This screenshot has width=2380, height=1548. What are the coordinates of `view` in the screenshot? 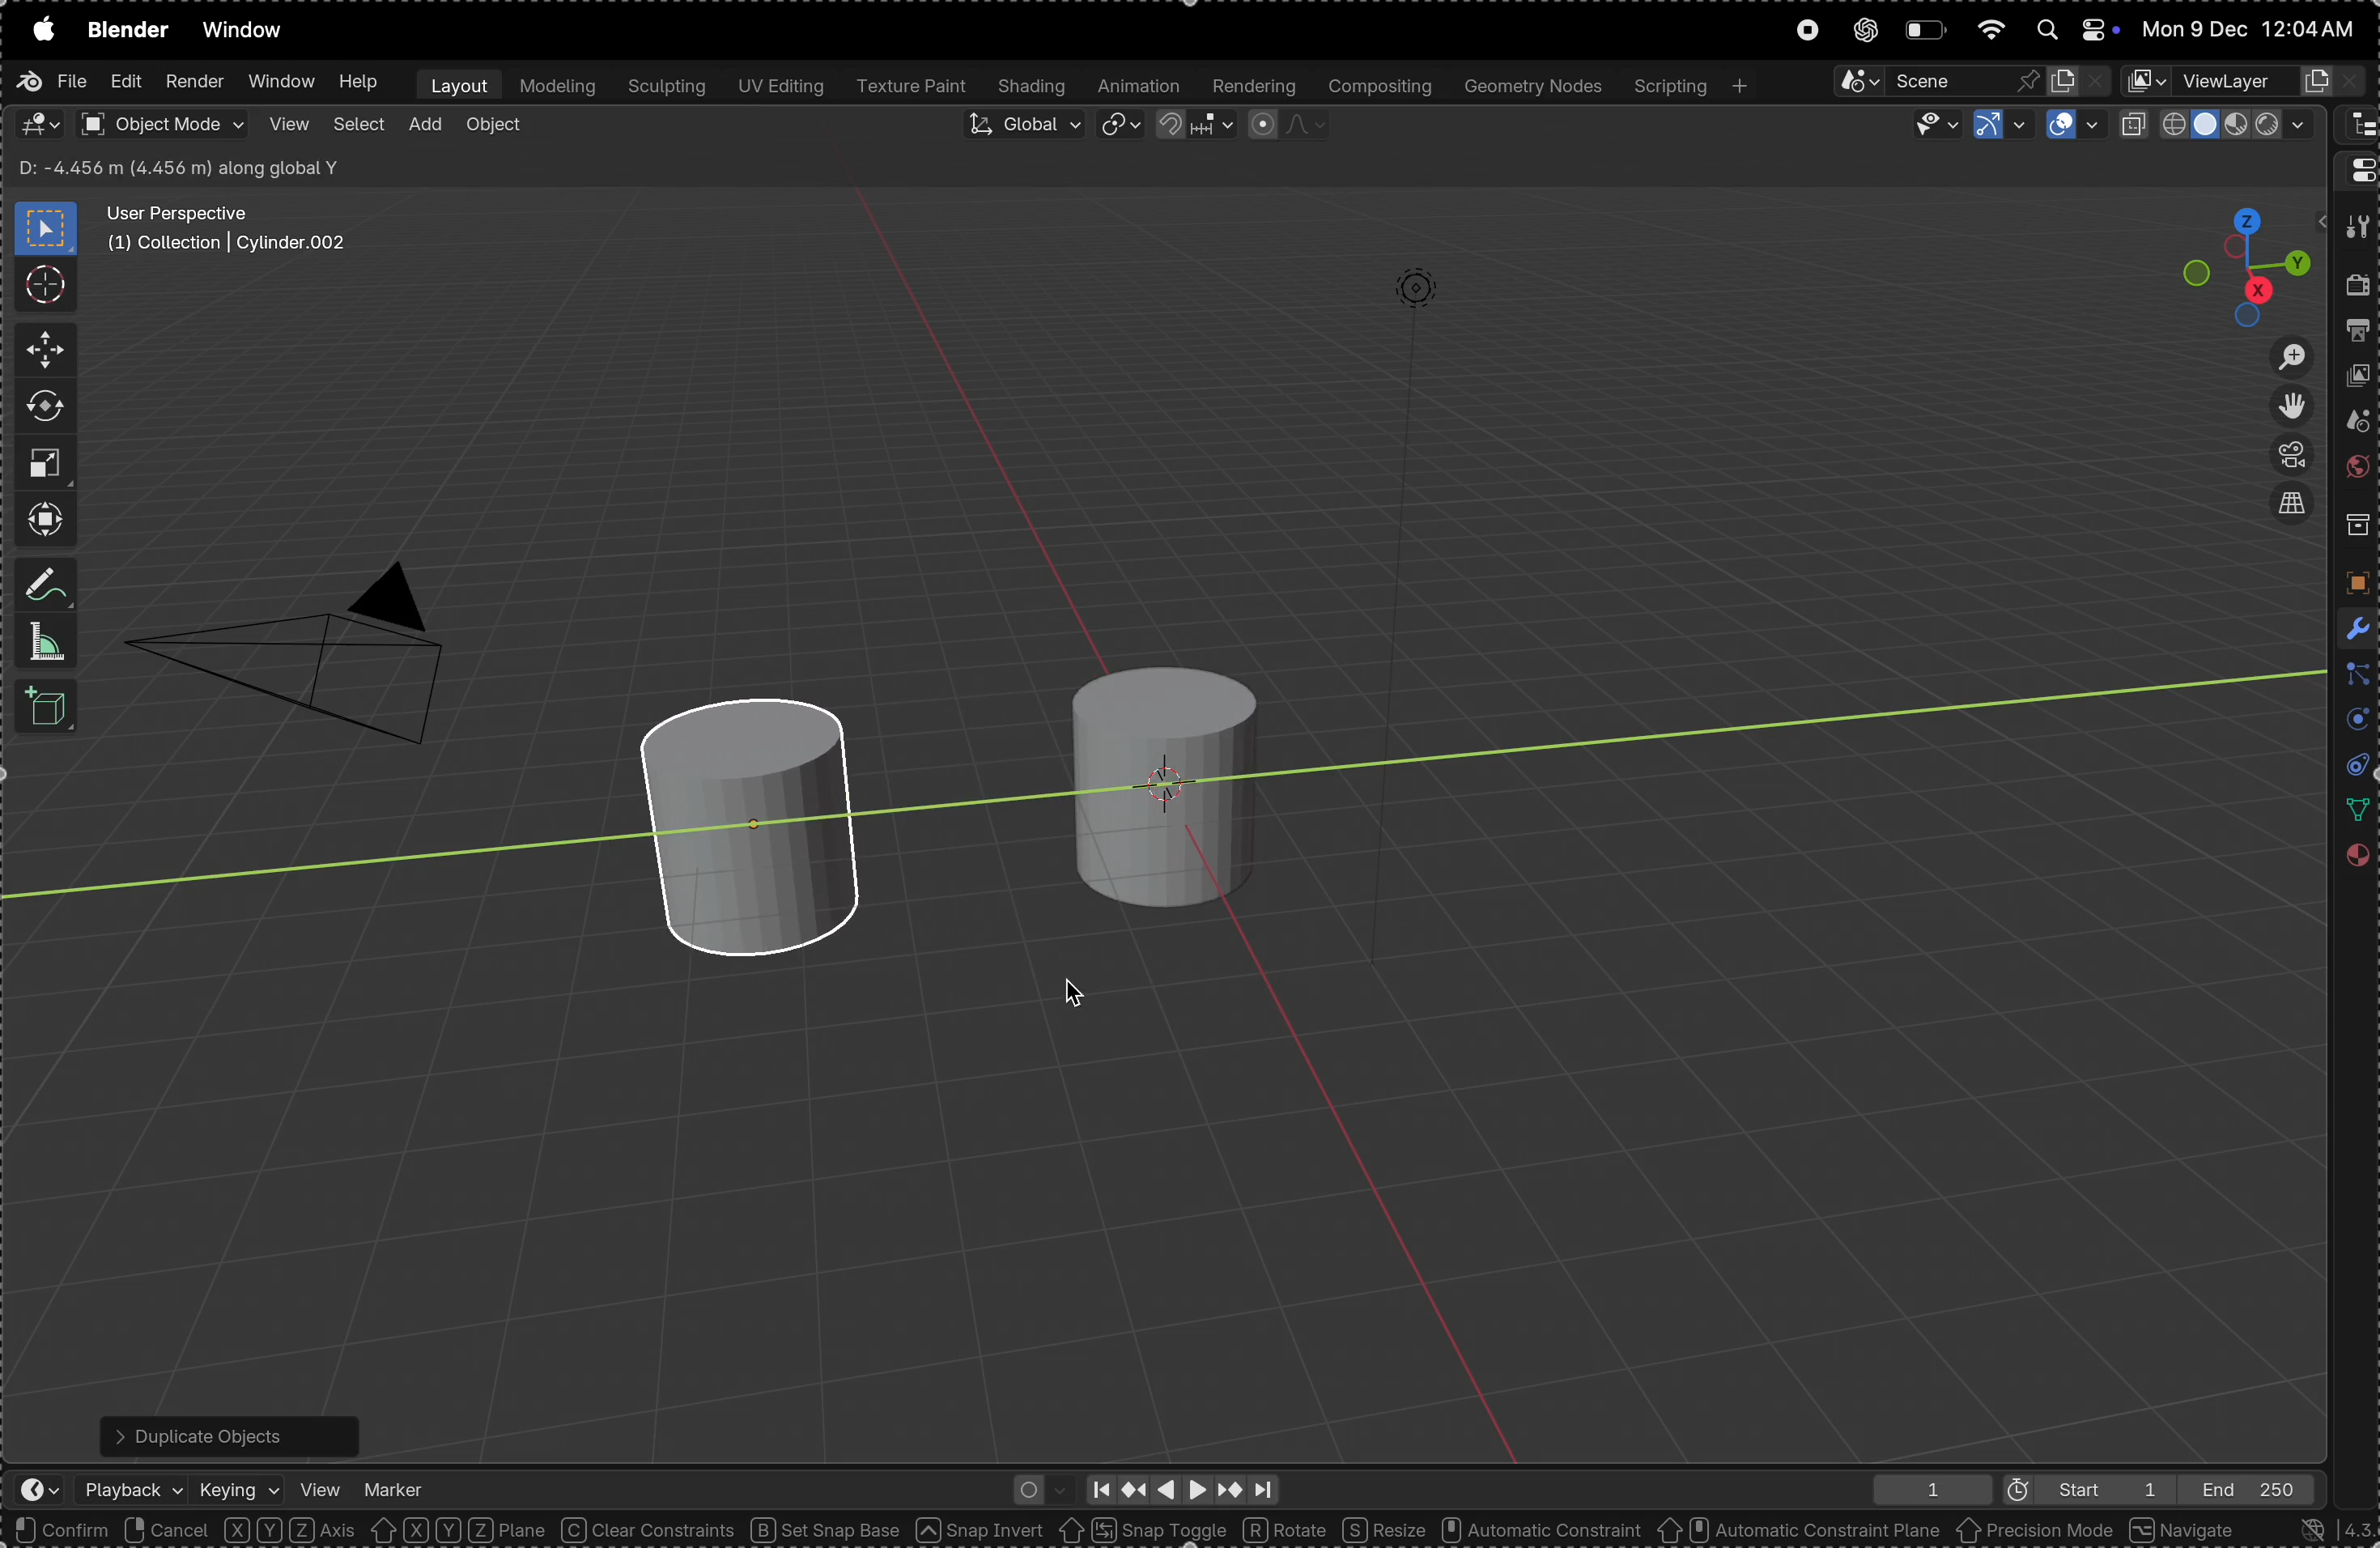 It's located at (320, 1486).